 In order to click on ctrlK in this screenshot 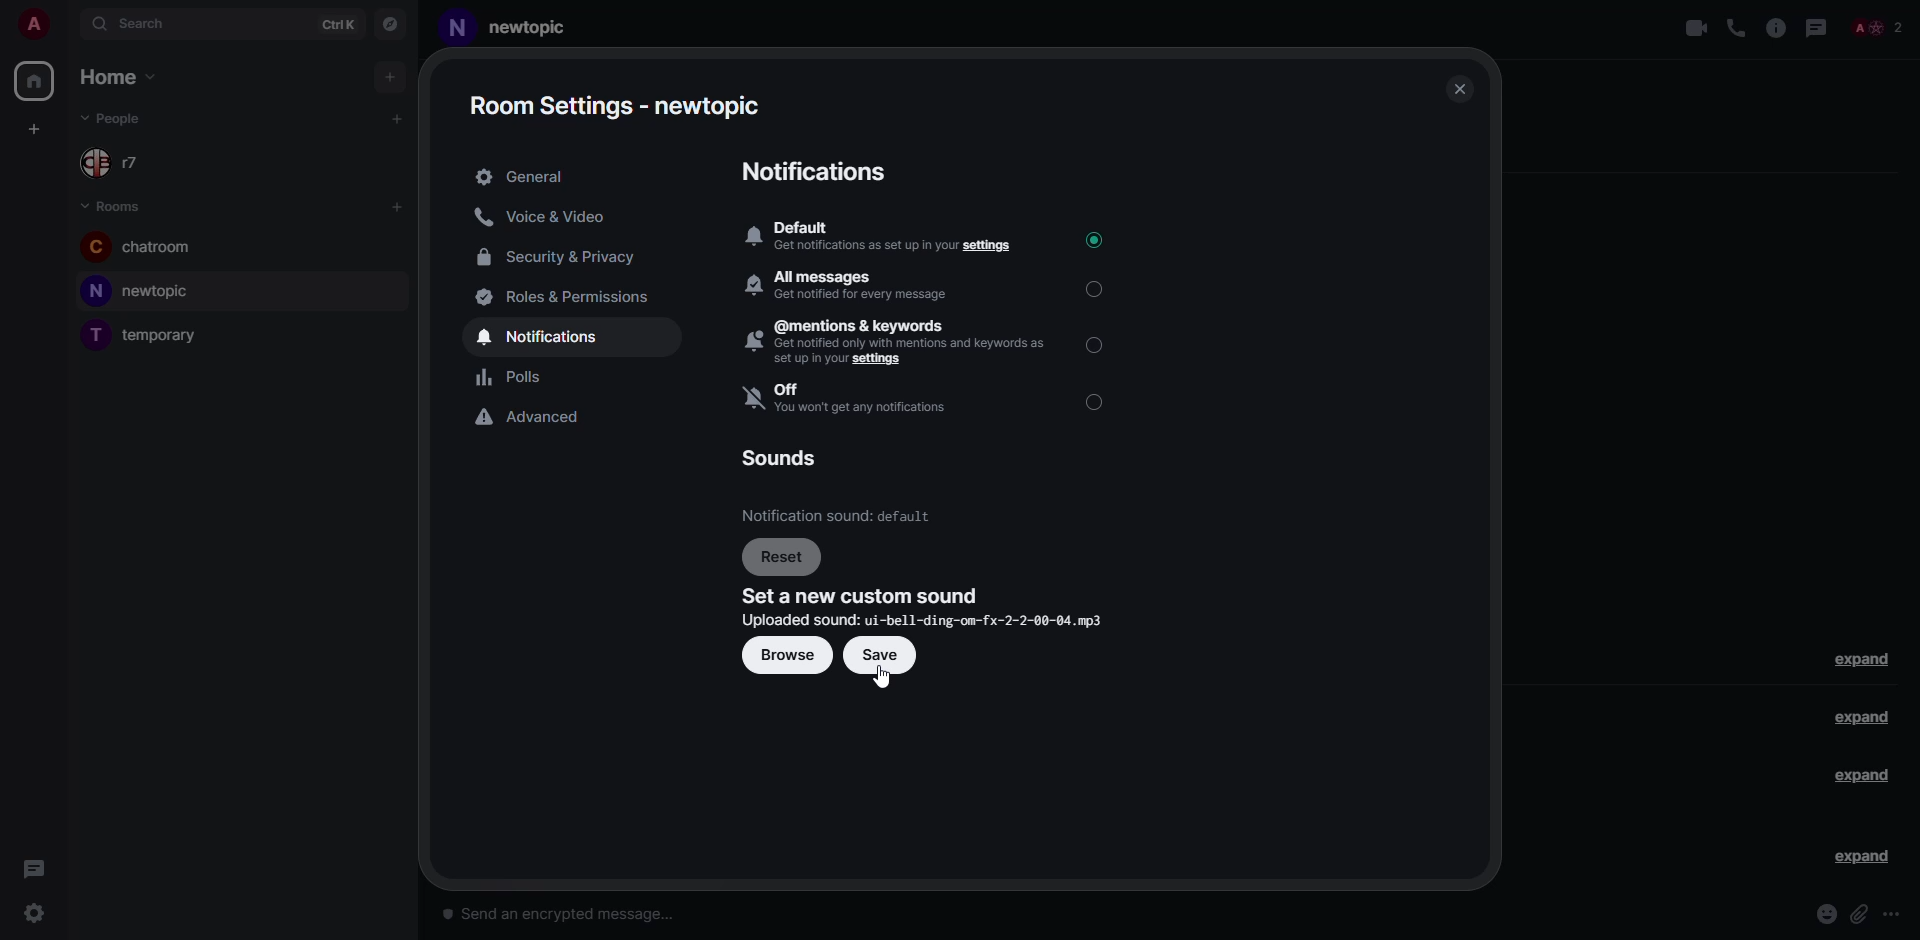, I will do `click(338, 27)`.